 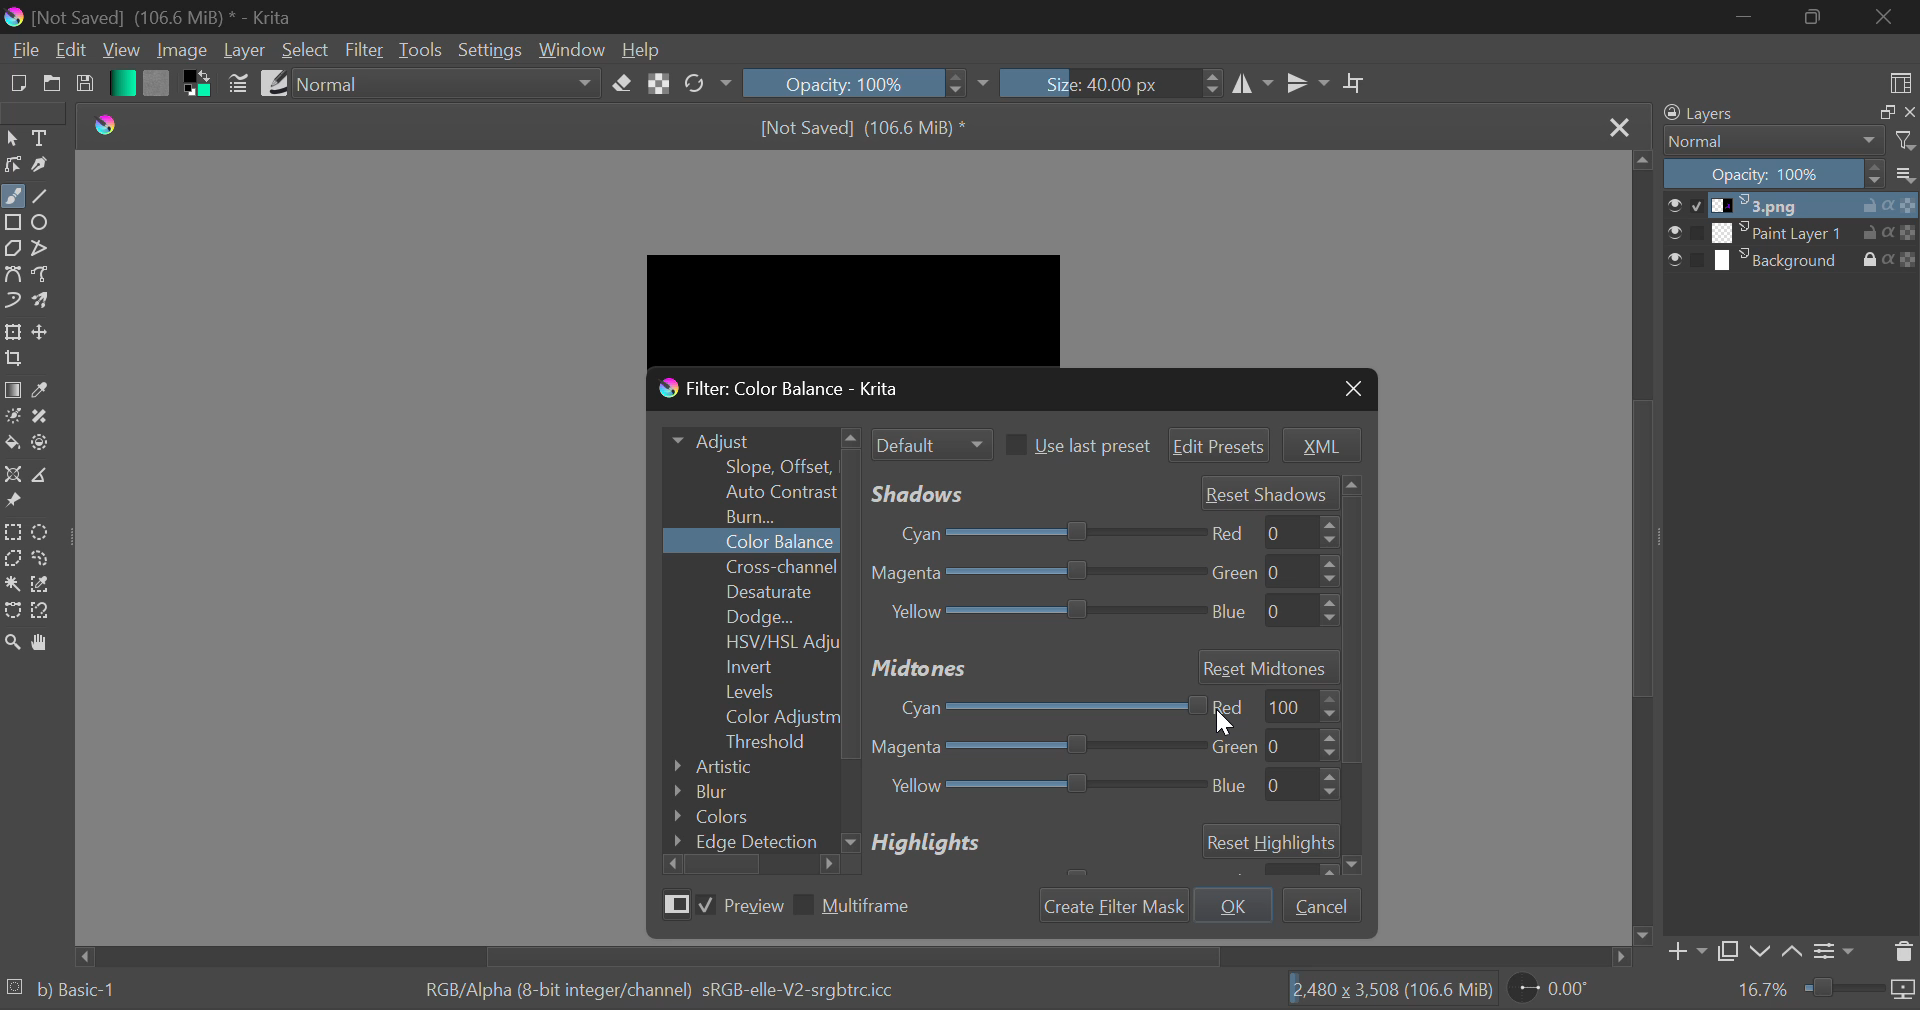 I want to click on Freehand Tool, so click(x=12, y=196).